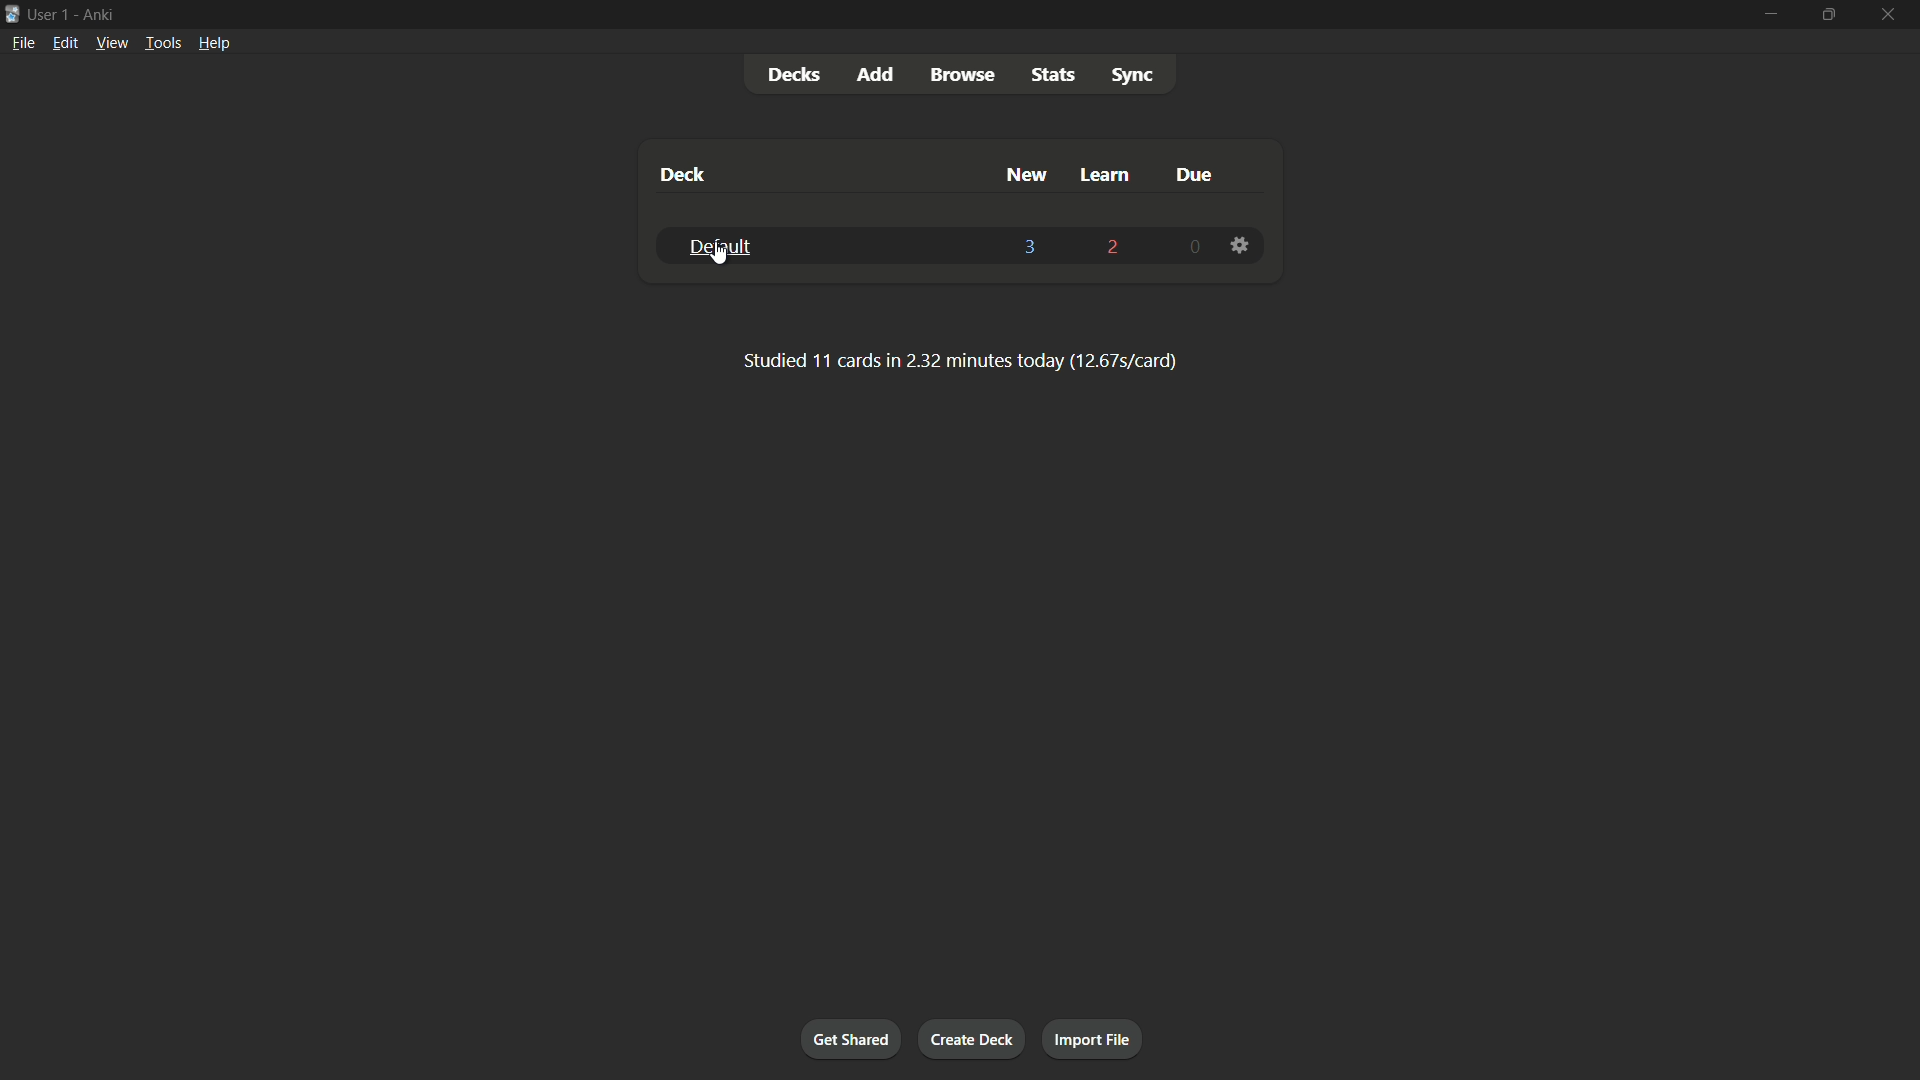  Describe the element at coordinates (877, 76) in the screenshot. I see `add` at that location.